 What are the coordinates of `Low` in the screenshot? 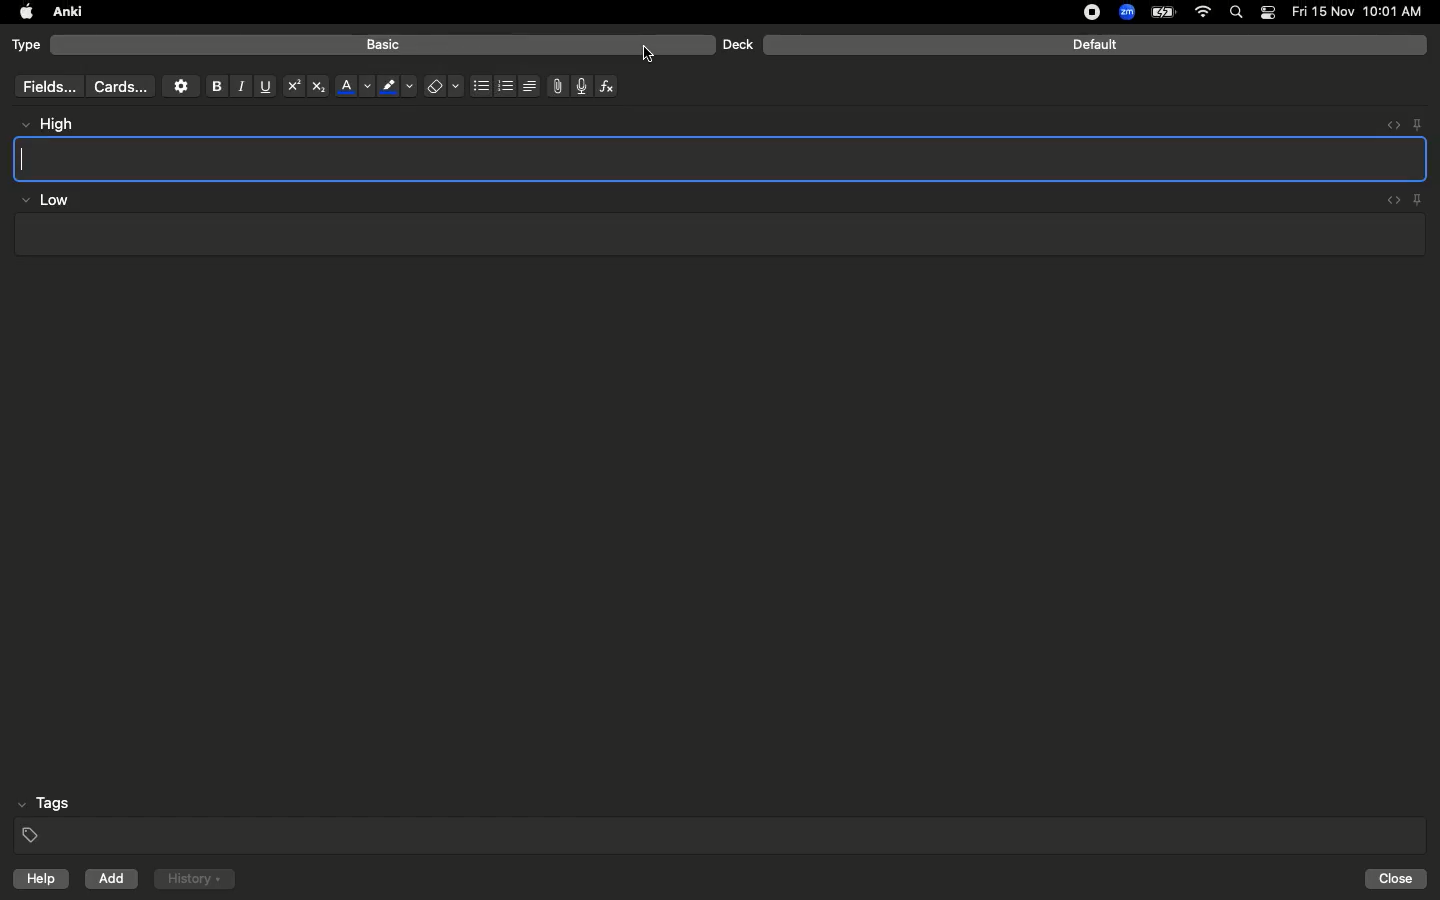 It's located at (46, 201).